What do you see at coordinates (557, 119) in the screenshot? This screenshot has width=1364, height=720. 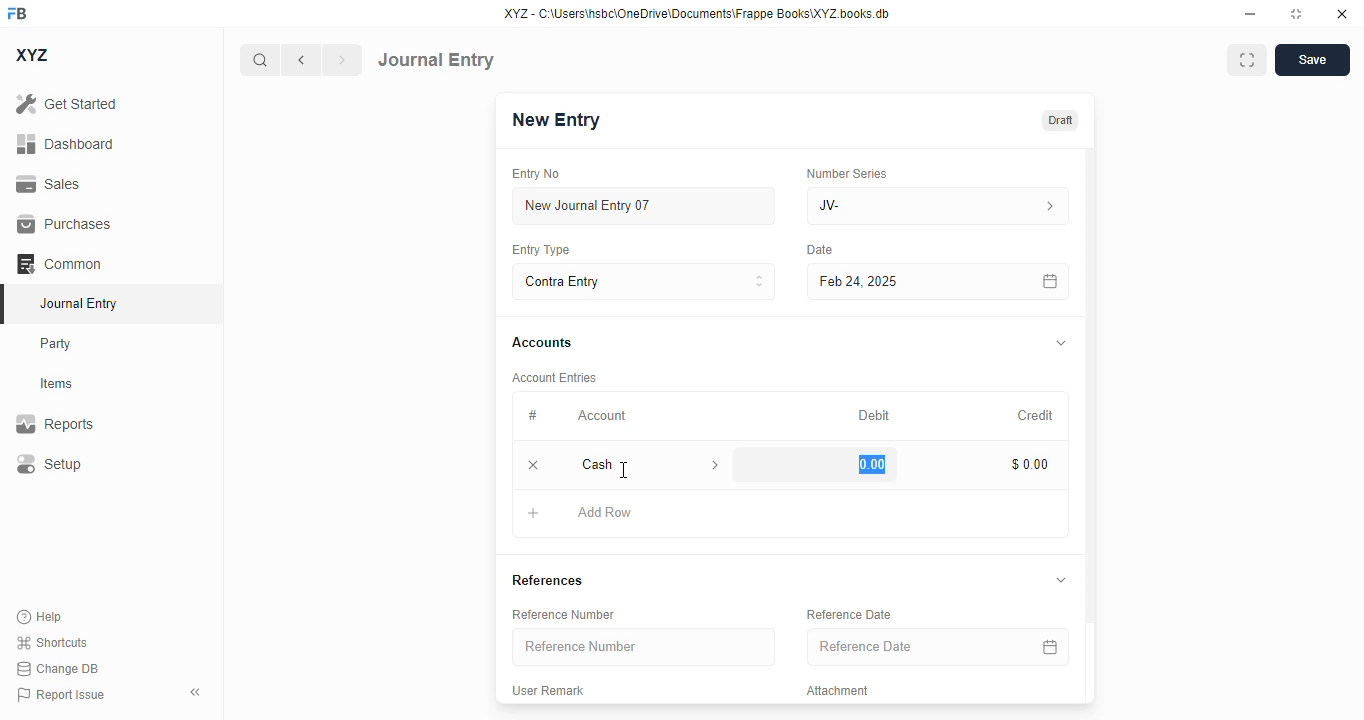 I see `new entry` at bounding box center [557, 119].